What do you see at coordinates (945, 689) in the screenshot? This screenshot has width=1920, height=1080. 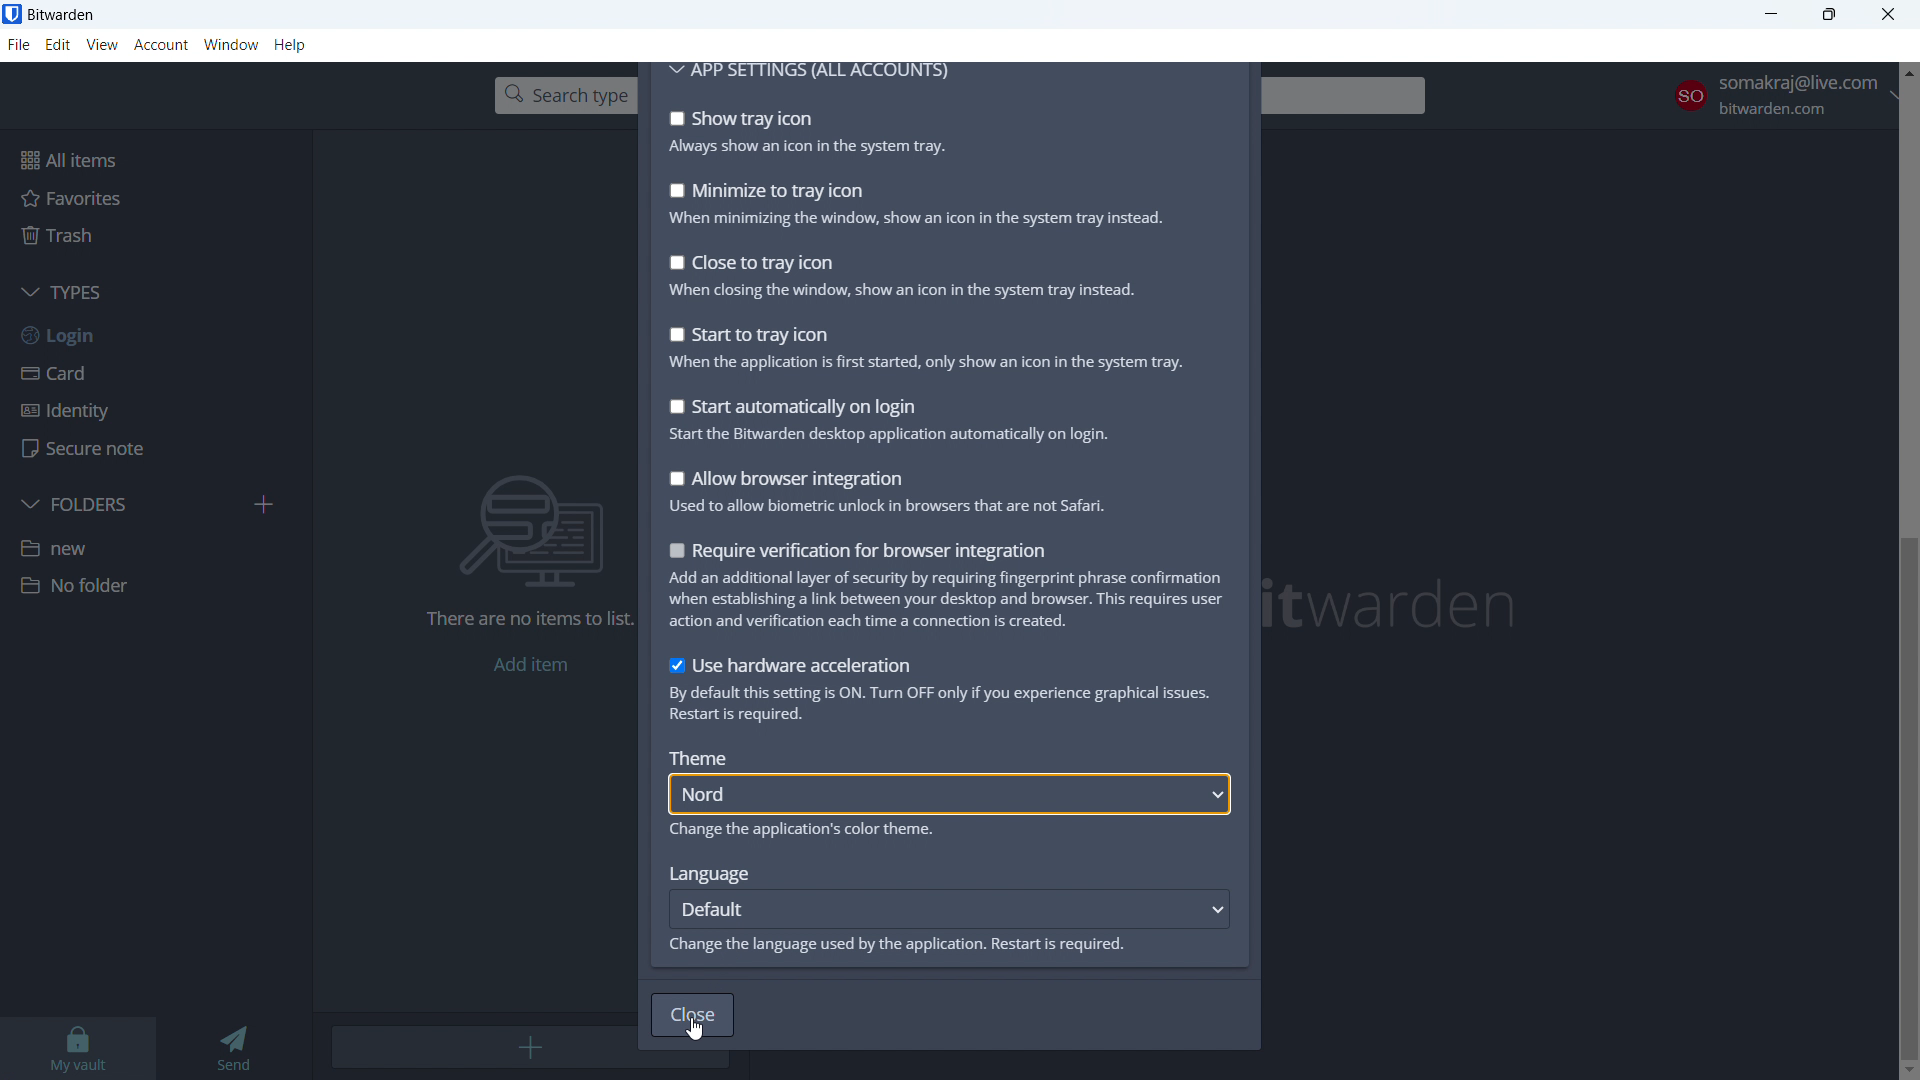 I see `use hardware acceleration` at bounding box center [945, 689].